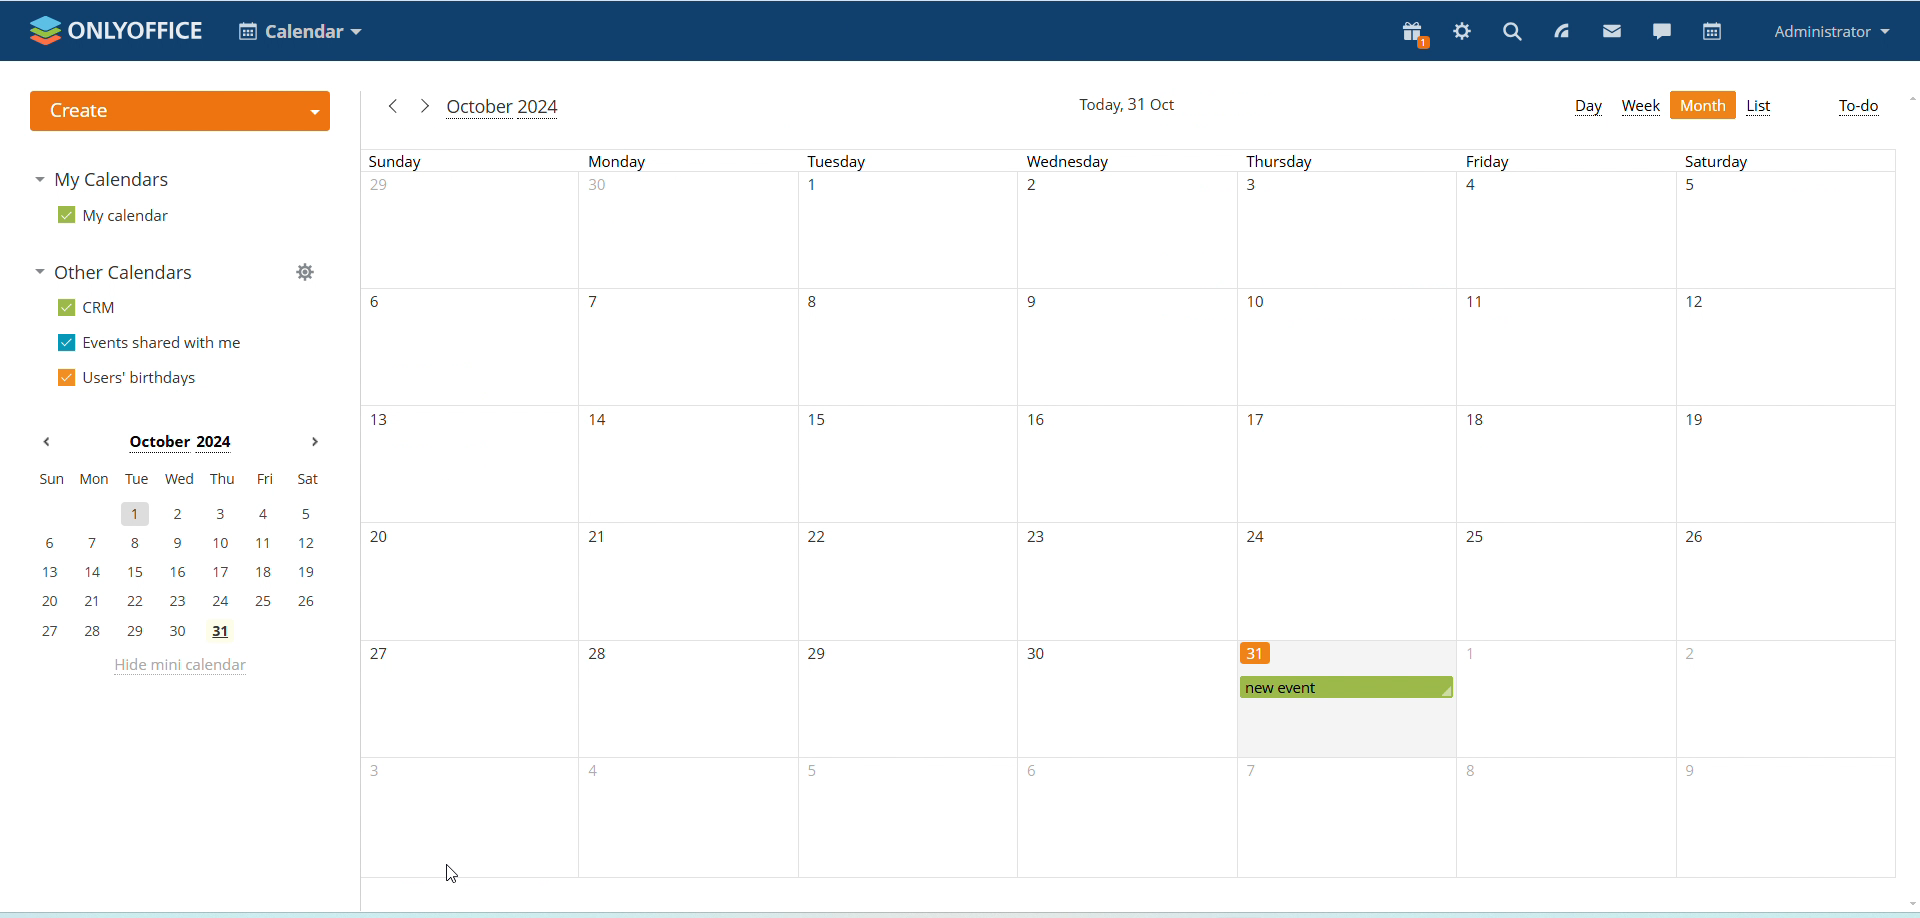 This screenshot has width=1920, height=918. I want to click on other calendars, so click(120, 274).